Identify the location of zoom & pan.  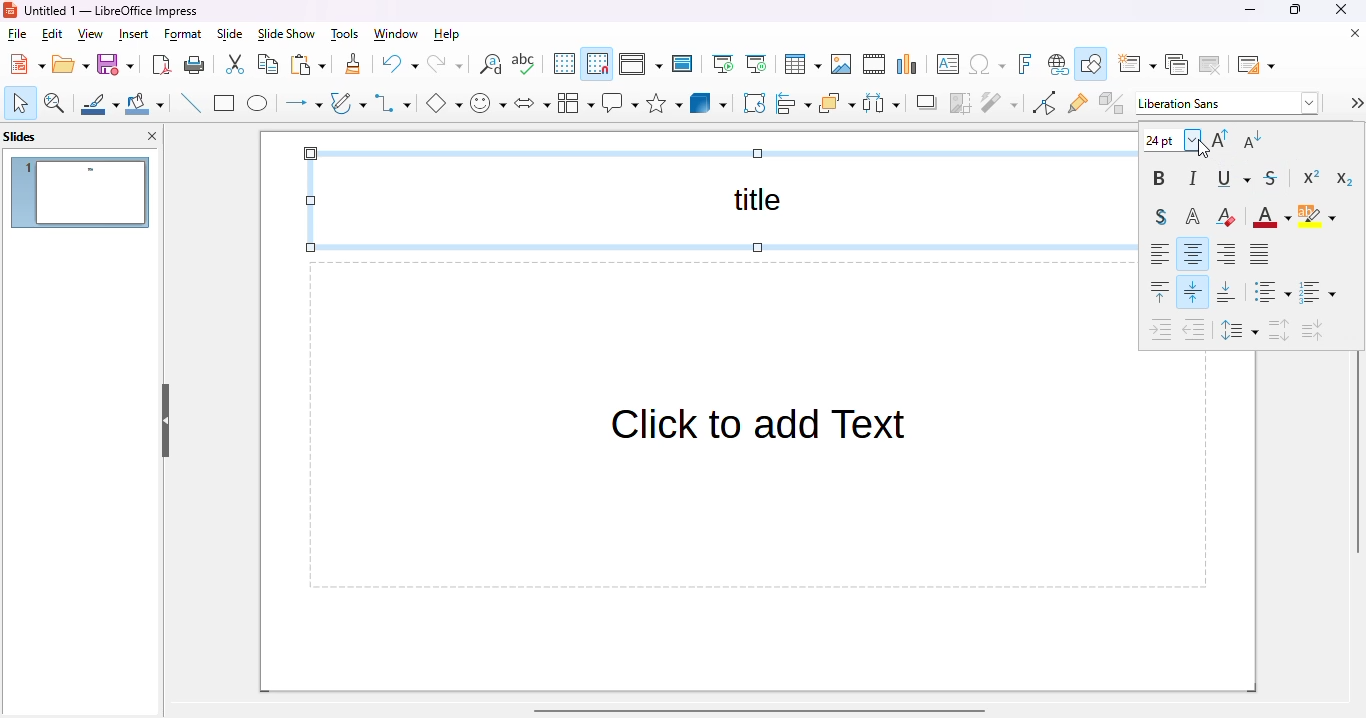
(55, 103).